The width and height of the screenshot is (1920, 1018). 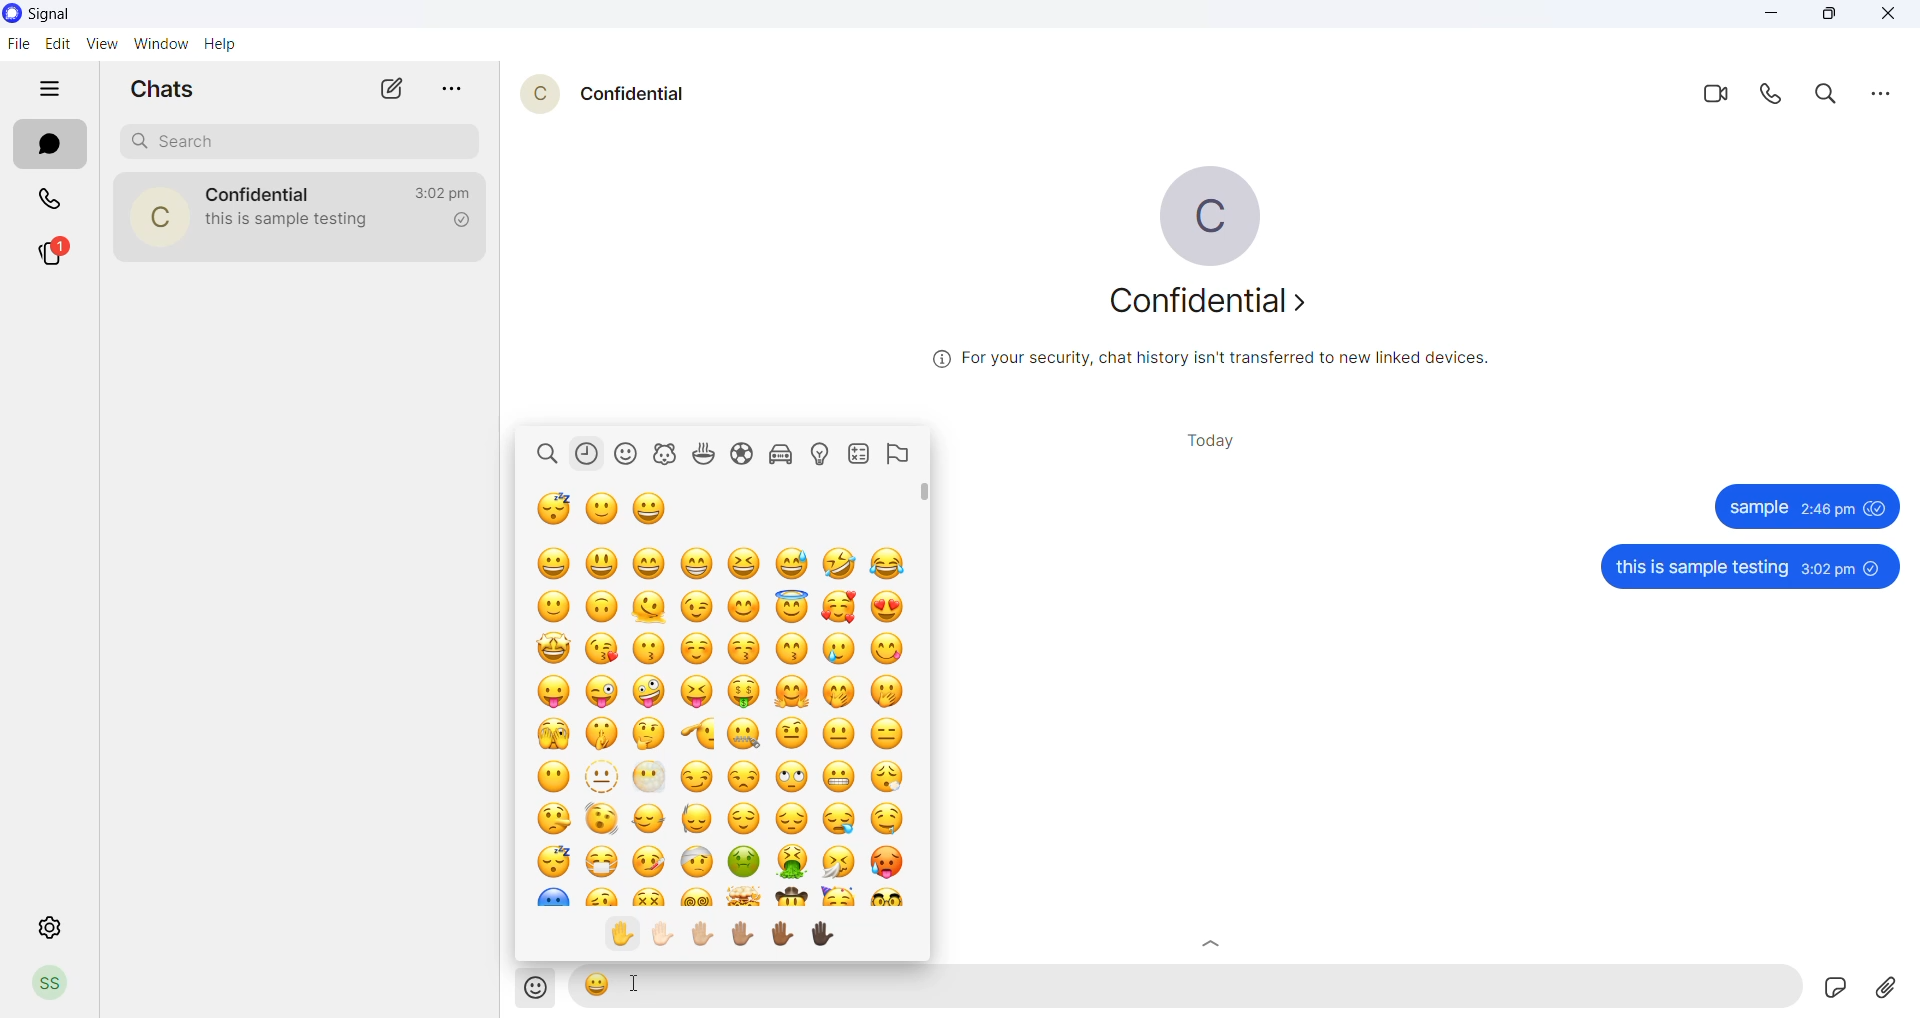 What do you see at coordinates (445, 191) in the screenshot?
I see `last message time` at bounding box center [445, 191].